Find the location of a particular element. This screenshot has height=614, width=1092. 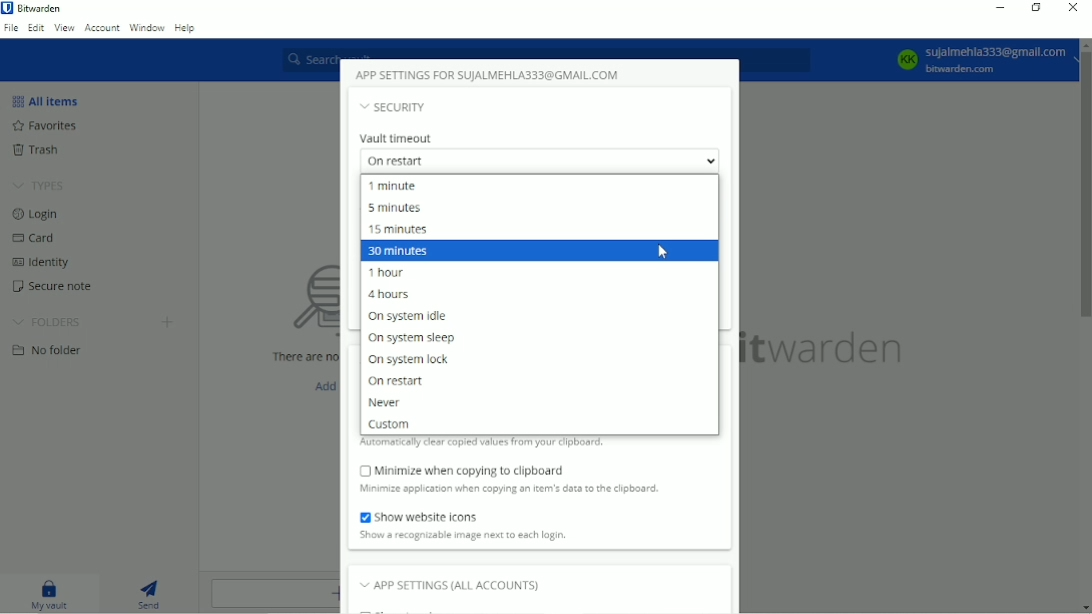

cursor is located at coordinates (662, 251).